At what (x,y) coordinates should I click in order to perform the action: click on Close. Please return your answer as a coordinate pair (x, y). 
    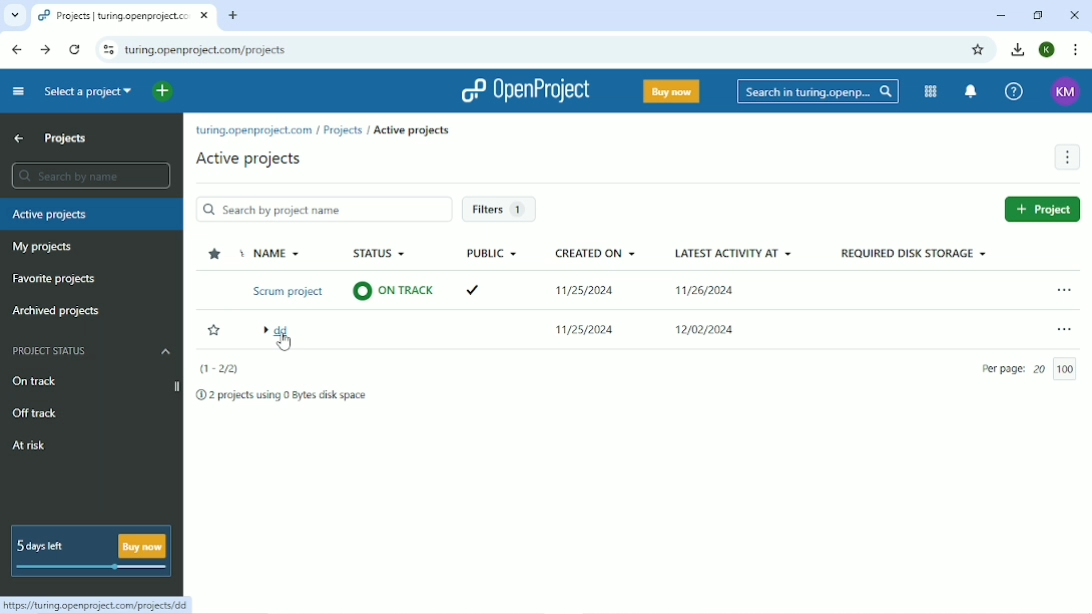
    Looking at the image, I should click on (1074, 15).